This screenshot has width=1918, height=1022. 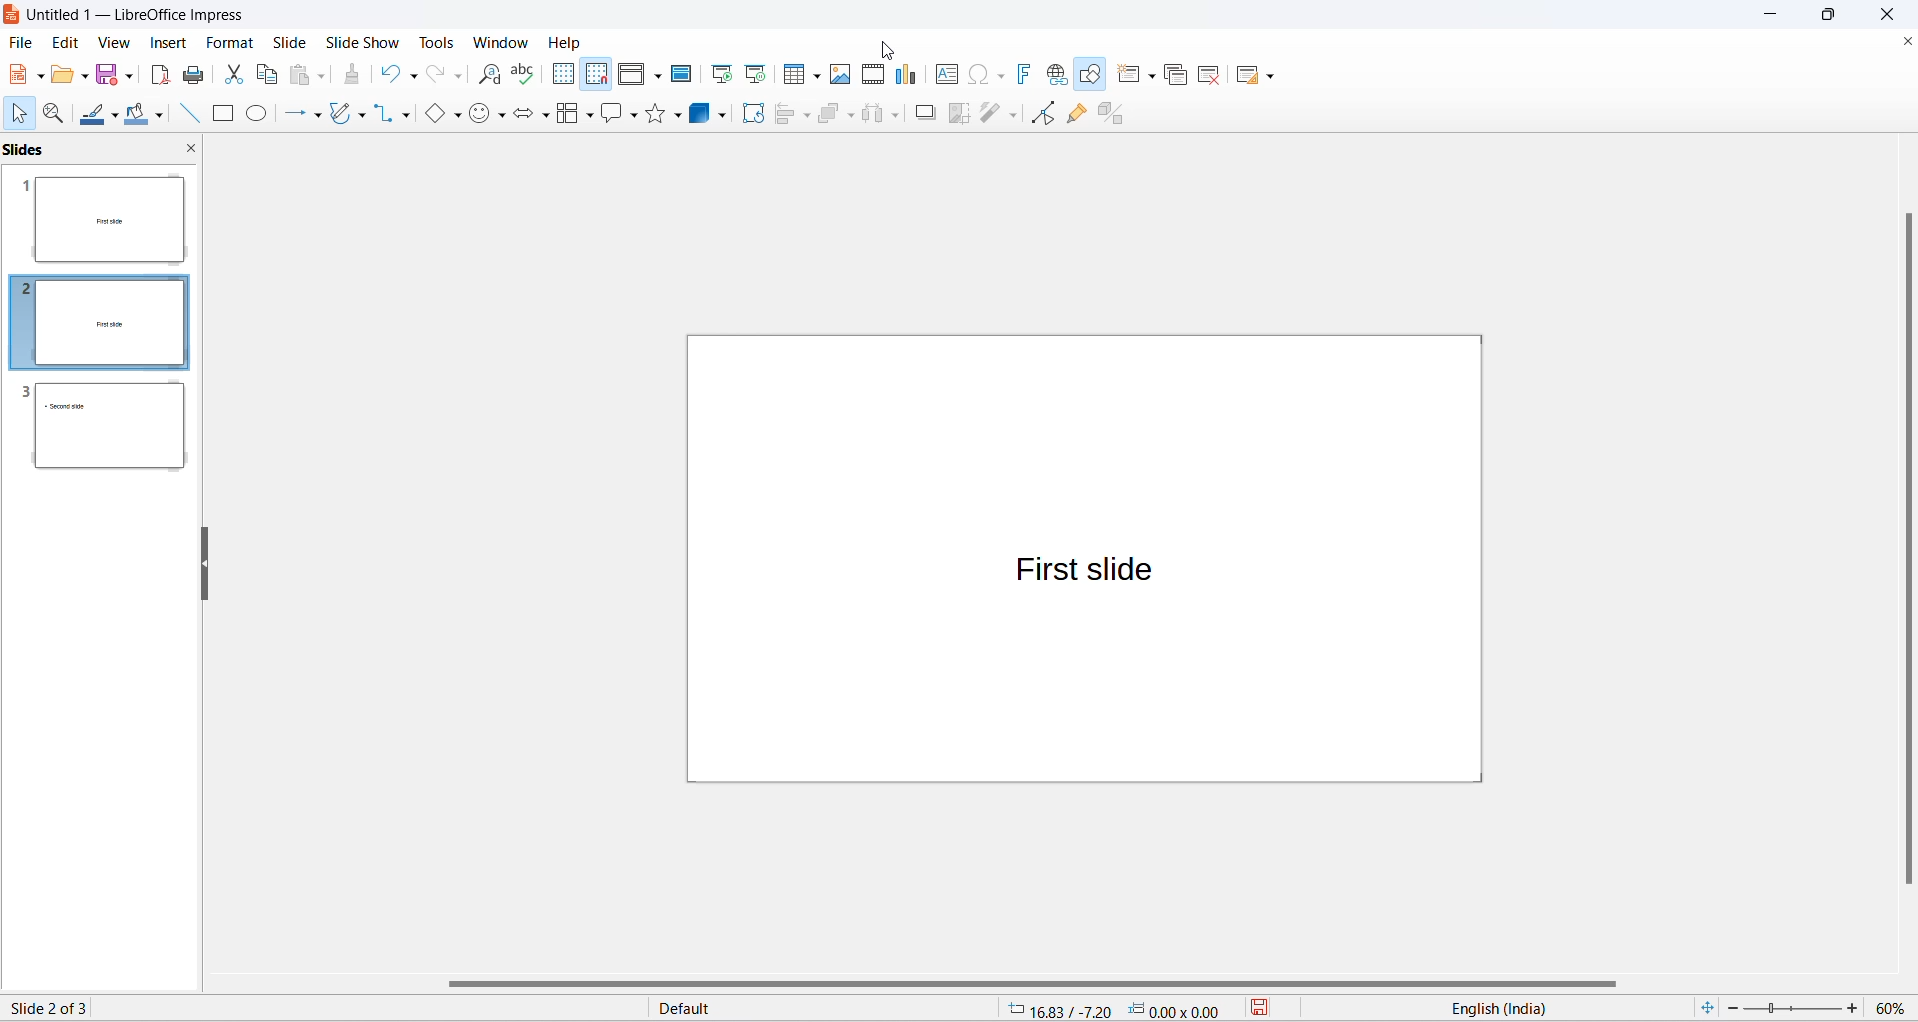 I want to click on copy, so click(x=267, y=74).